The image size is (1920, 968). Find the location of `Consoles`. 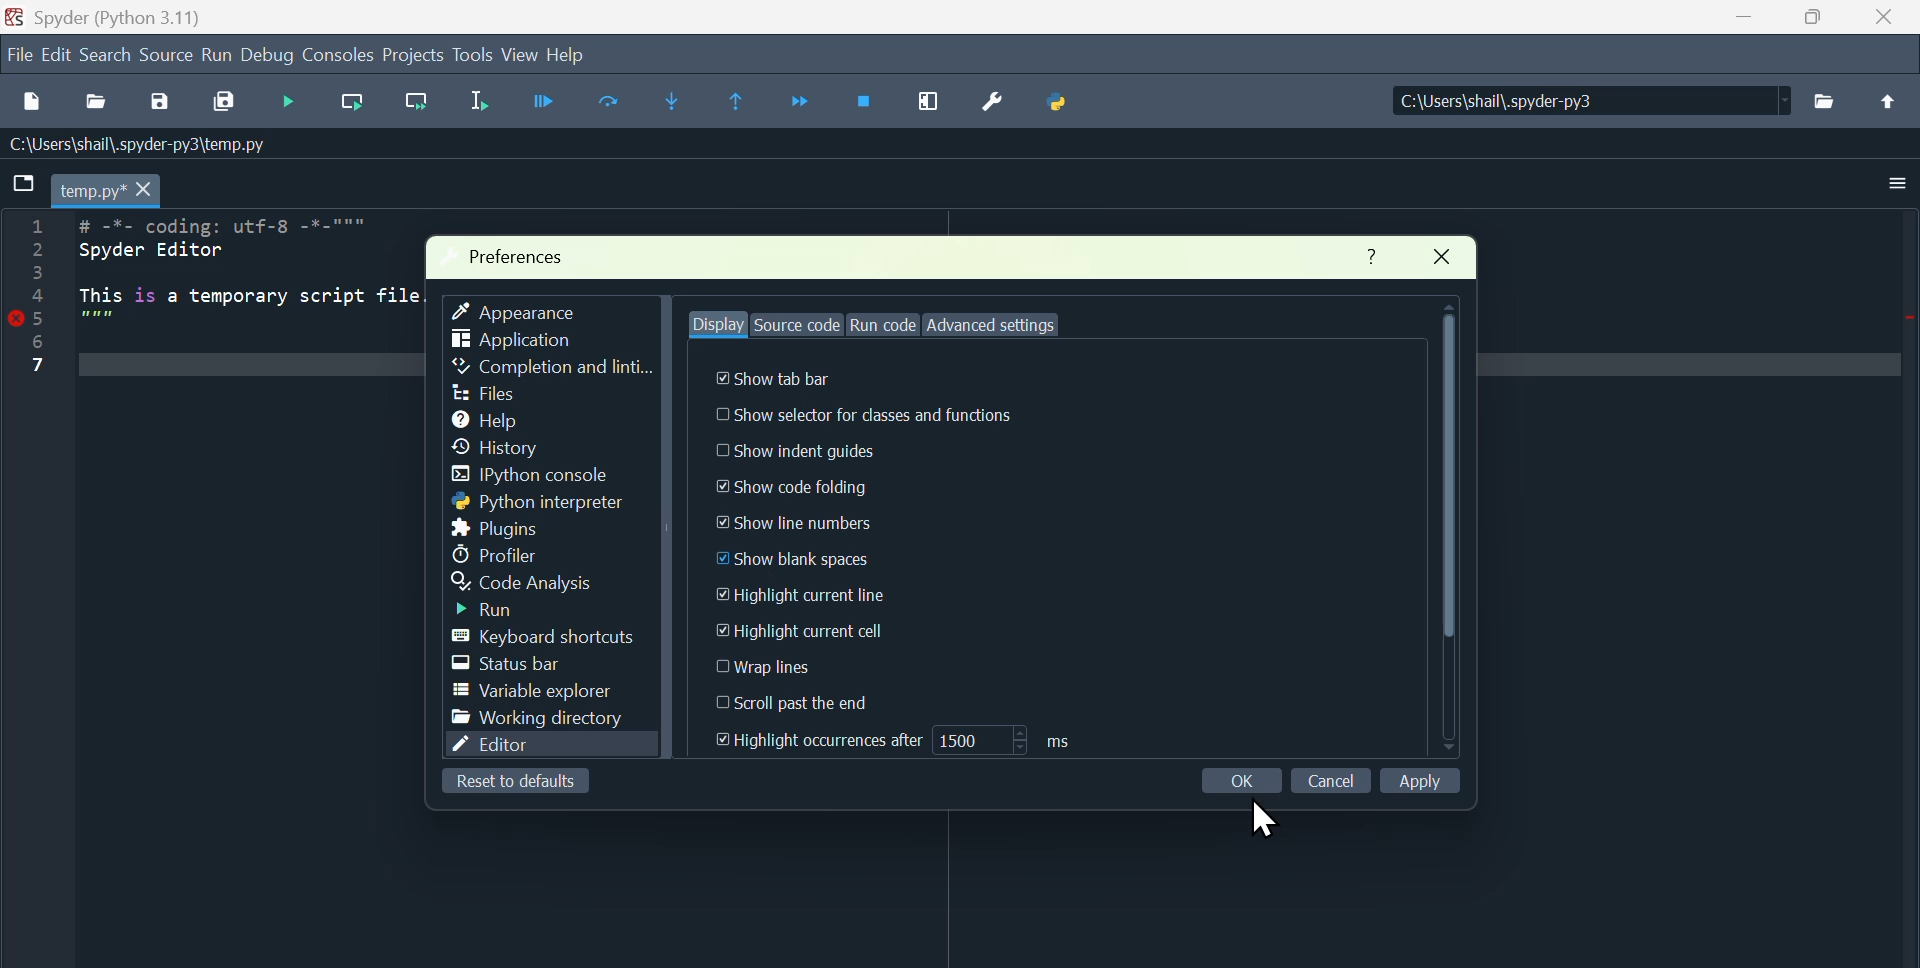

Consoles is located at coordinates (339, 53).